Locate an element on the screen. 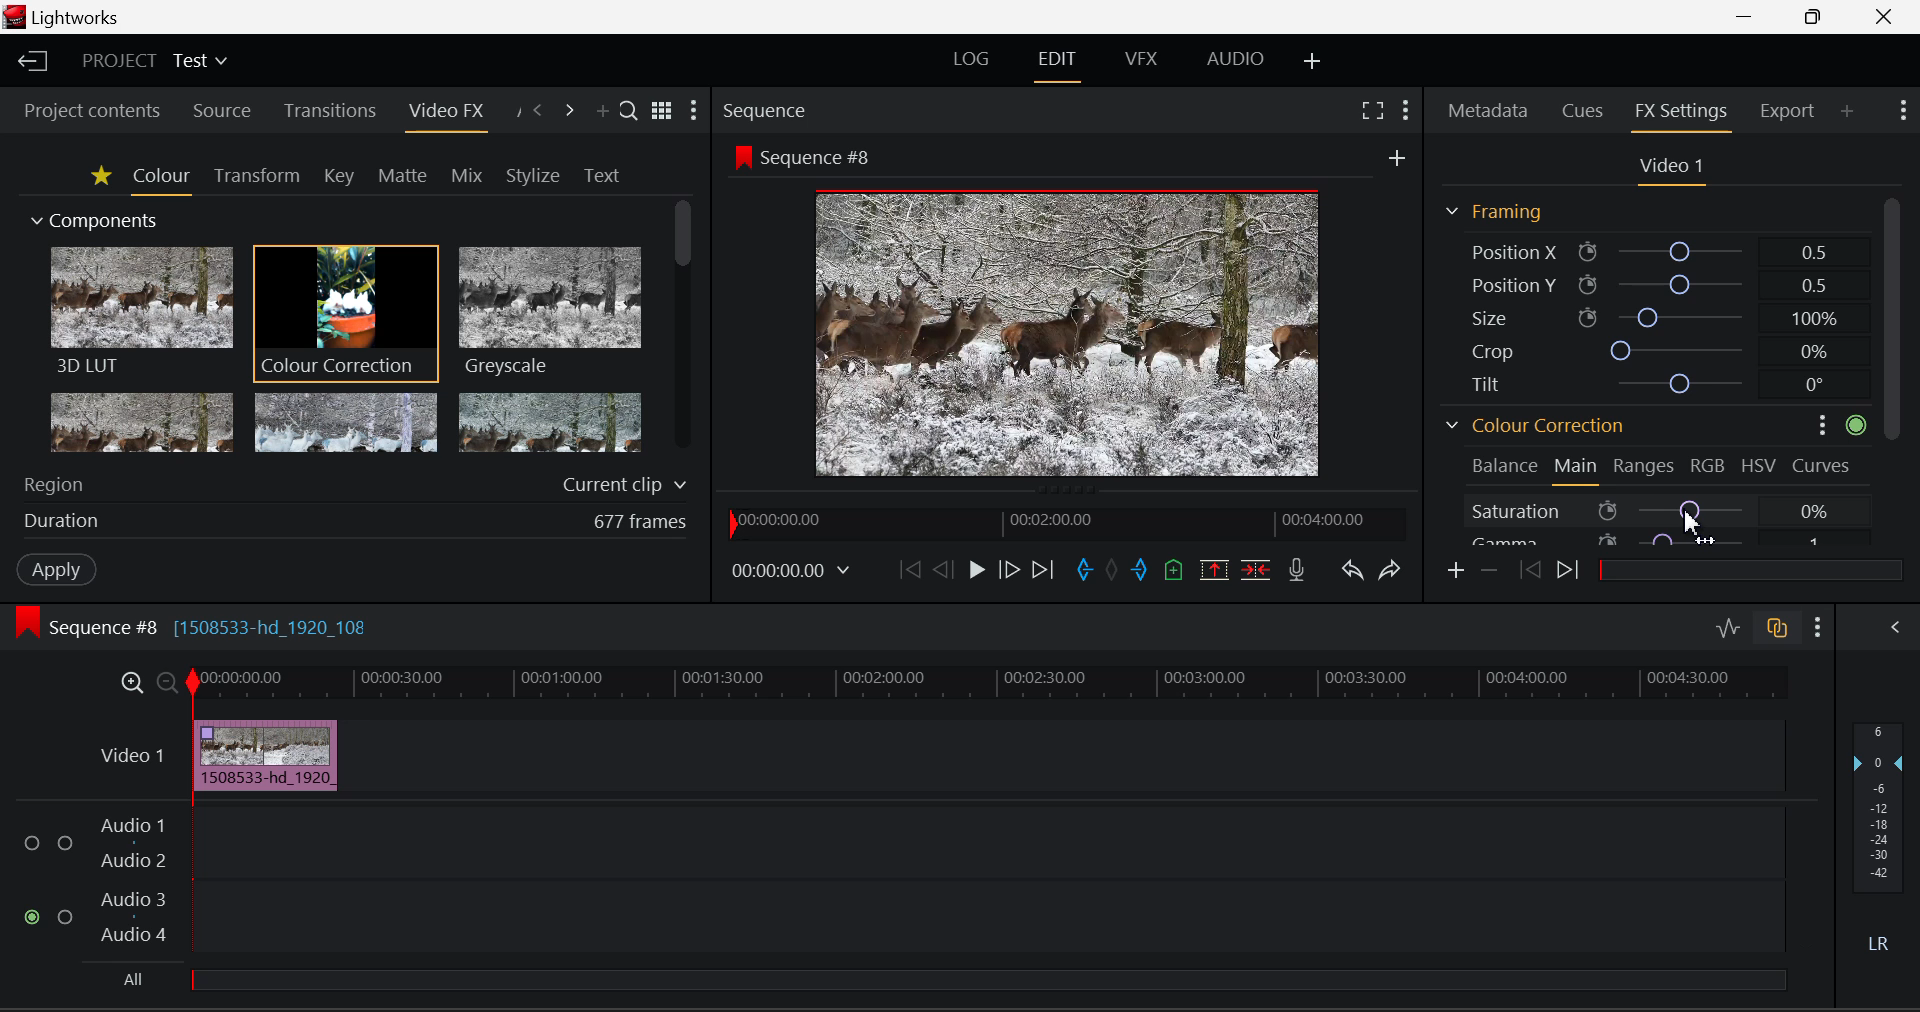  Decibel Level is located at coordinates (1884, 841).